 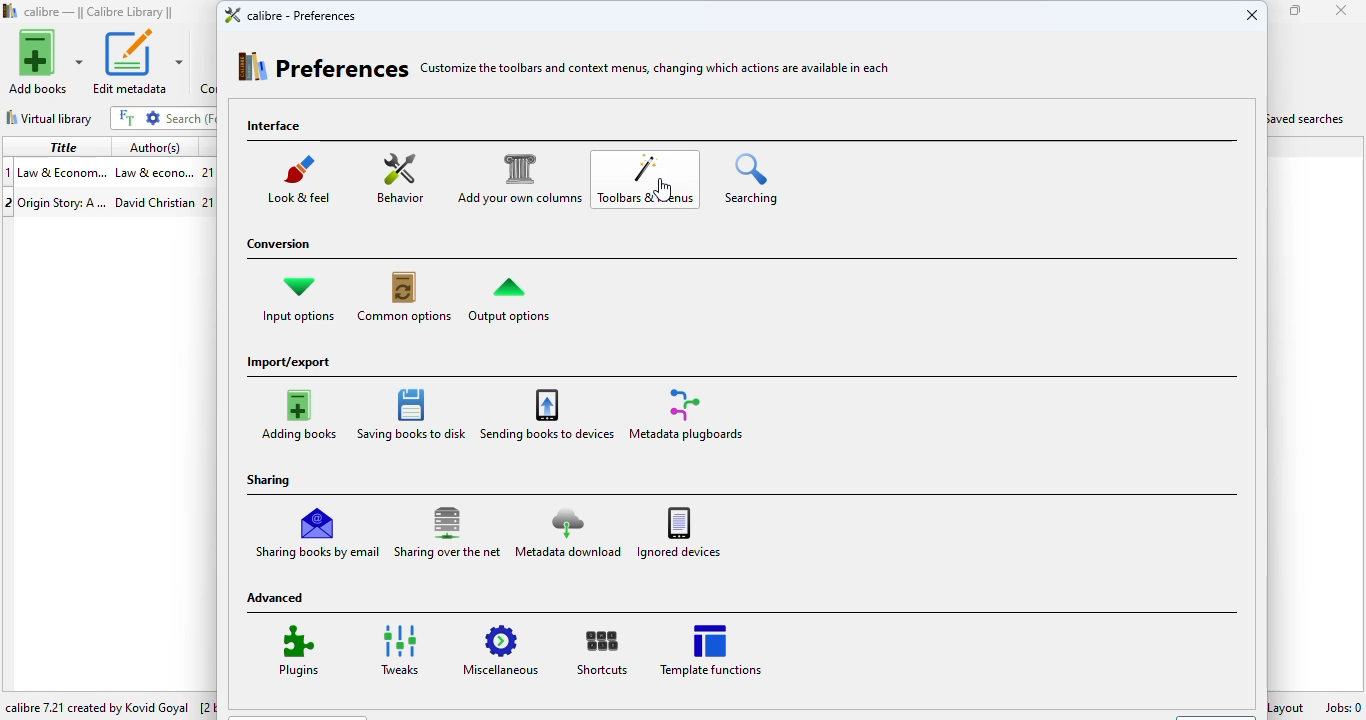 What do you see at coordinates (11, 10) in the screenshot?
I see `logo` at bounding box center [11, 10].